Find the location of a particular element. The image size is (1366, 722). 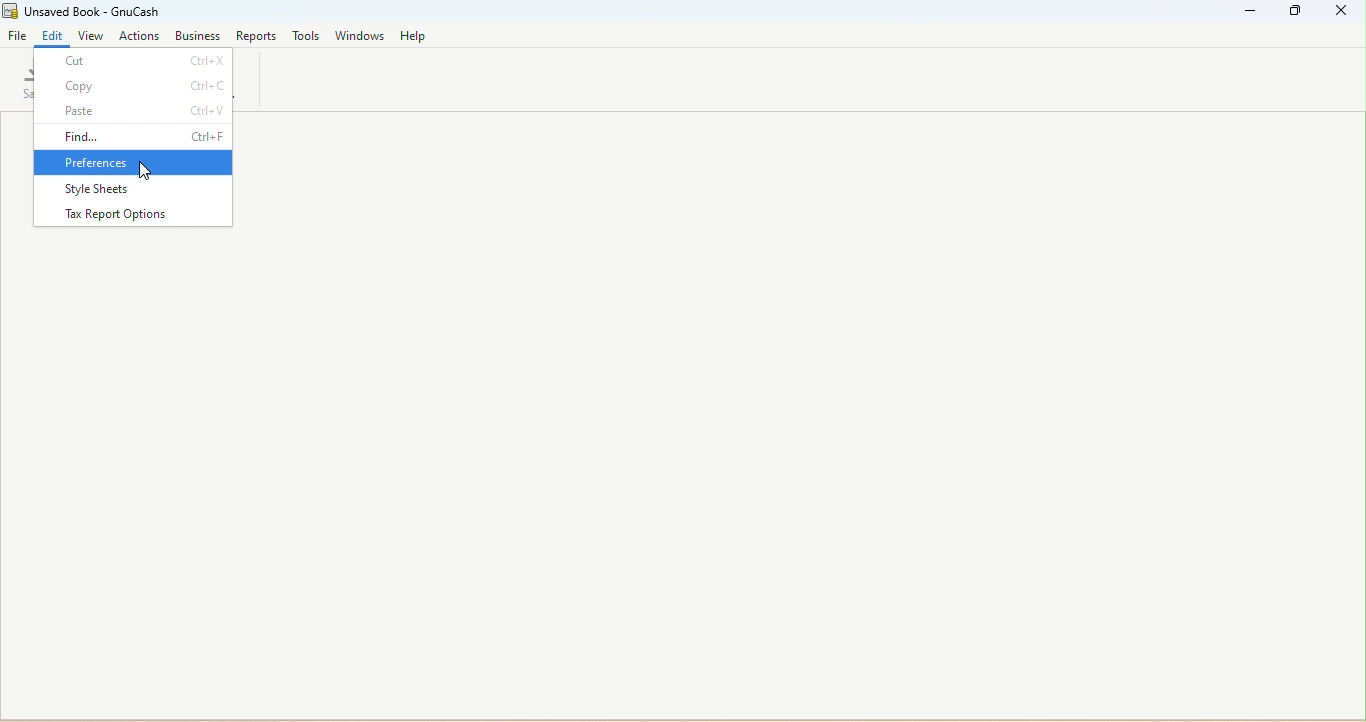

Maximize is located at coordinates (1295, 15).